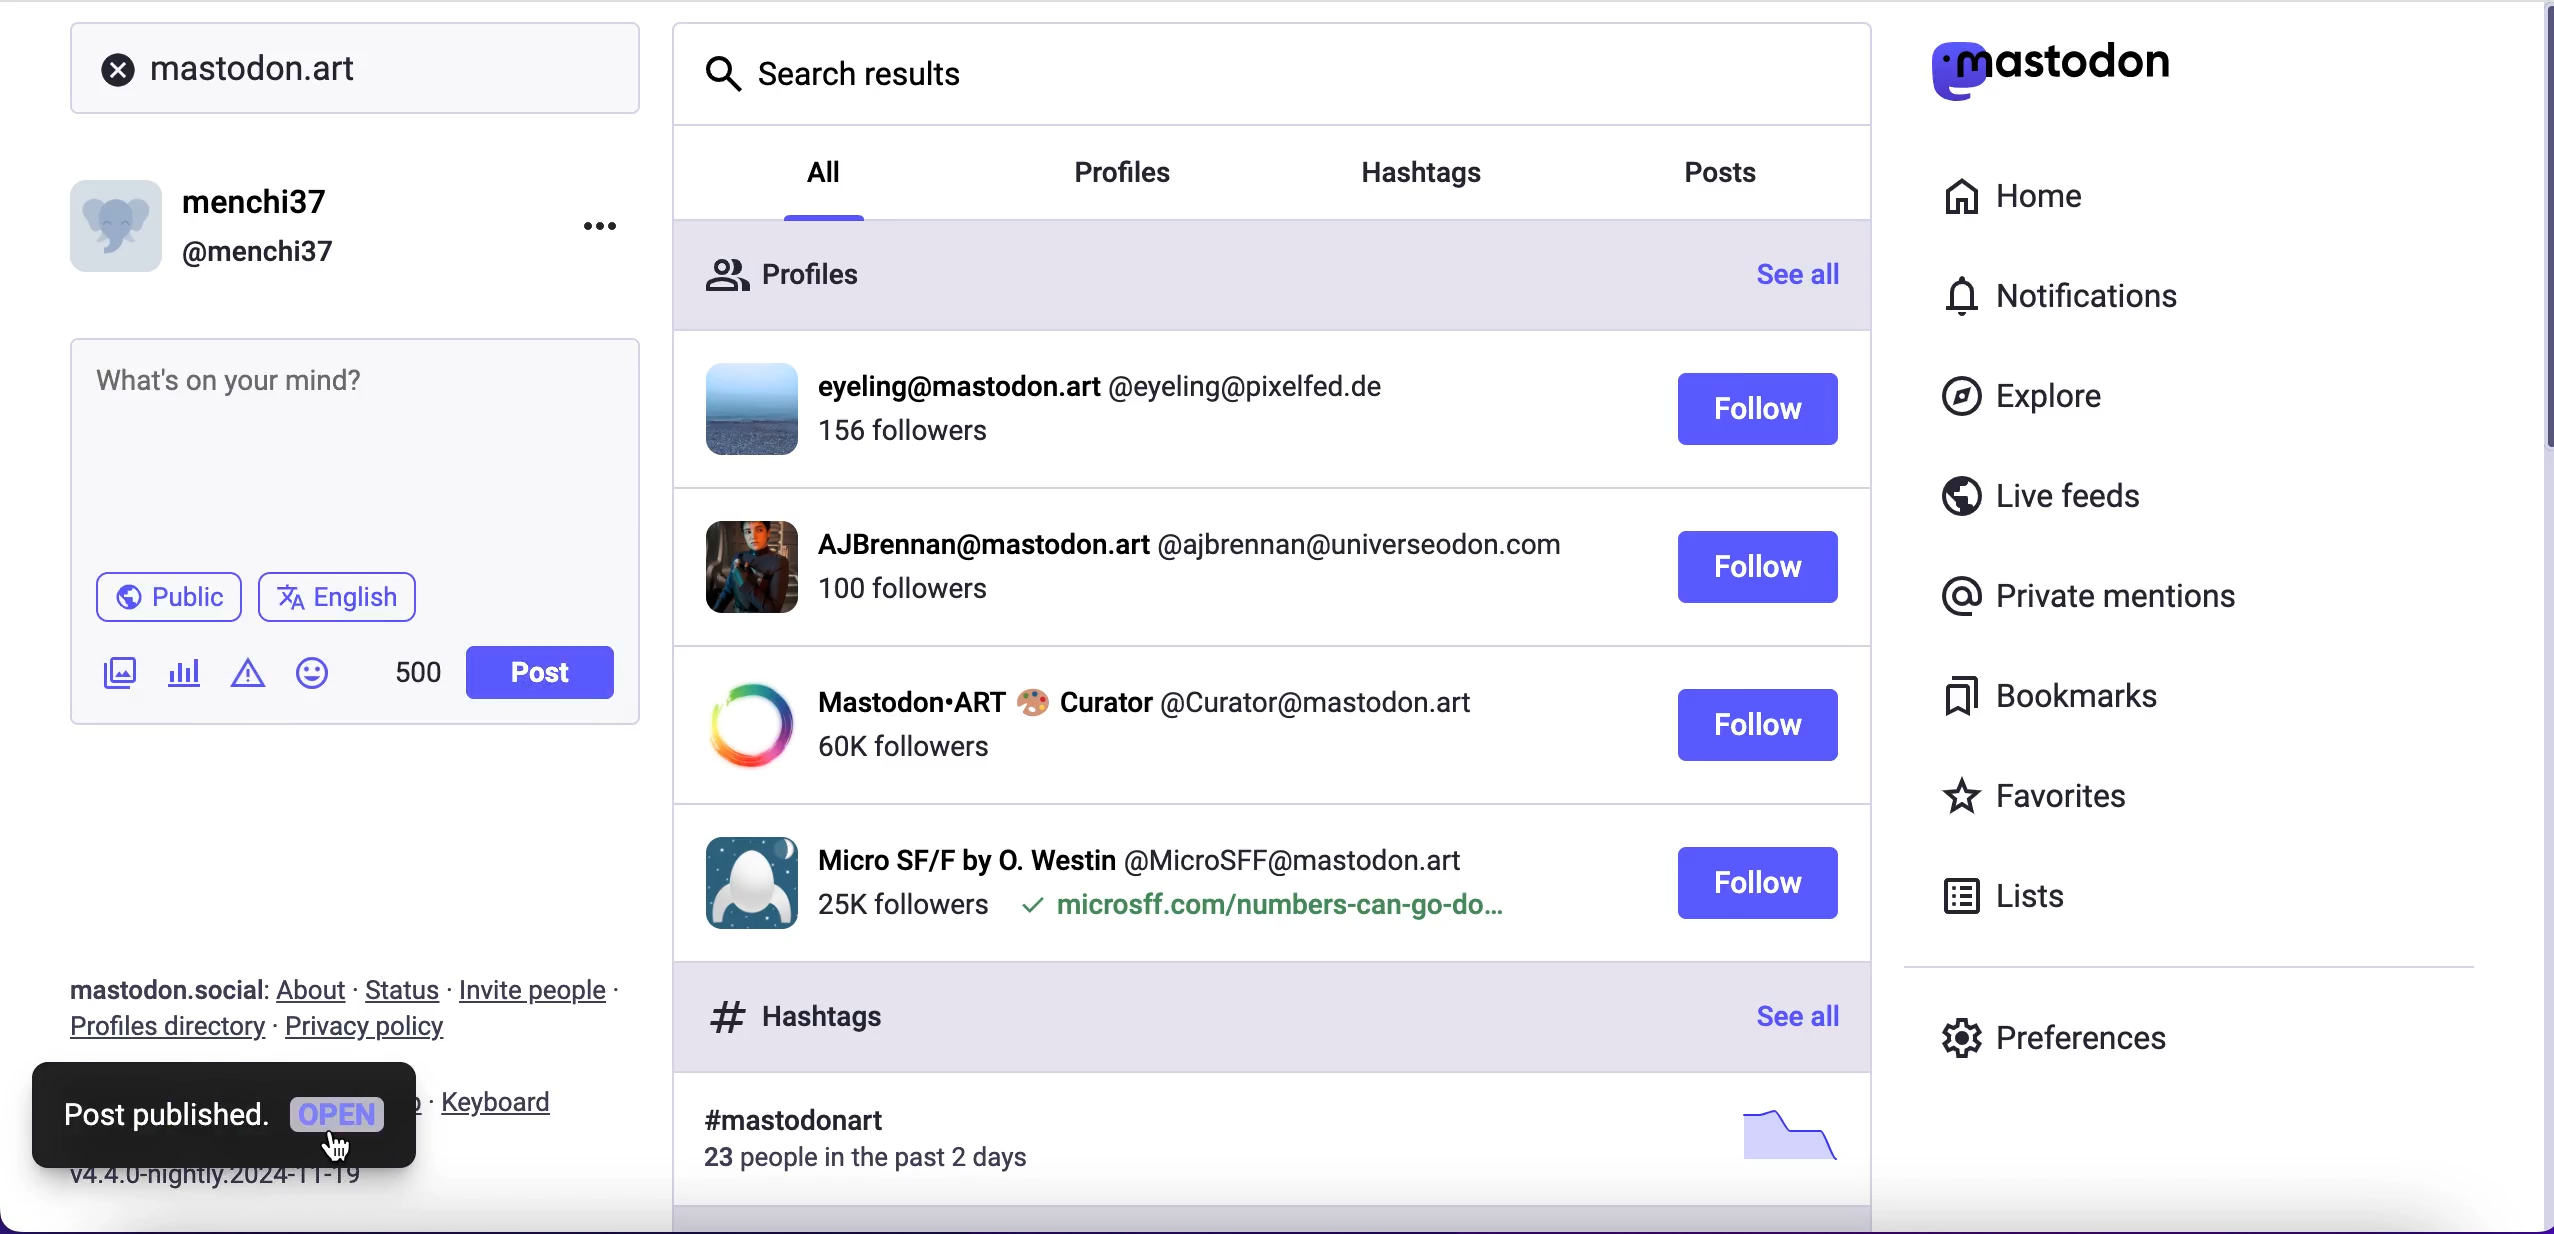 The height and width of the screenshot is (1234, 2554). What do you see at coordinates (2536, 239) in the screenshot?
I see `scroll bar` at bounding box center [2536, 239].